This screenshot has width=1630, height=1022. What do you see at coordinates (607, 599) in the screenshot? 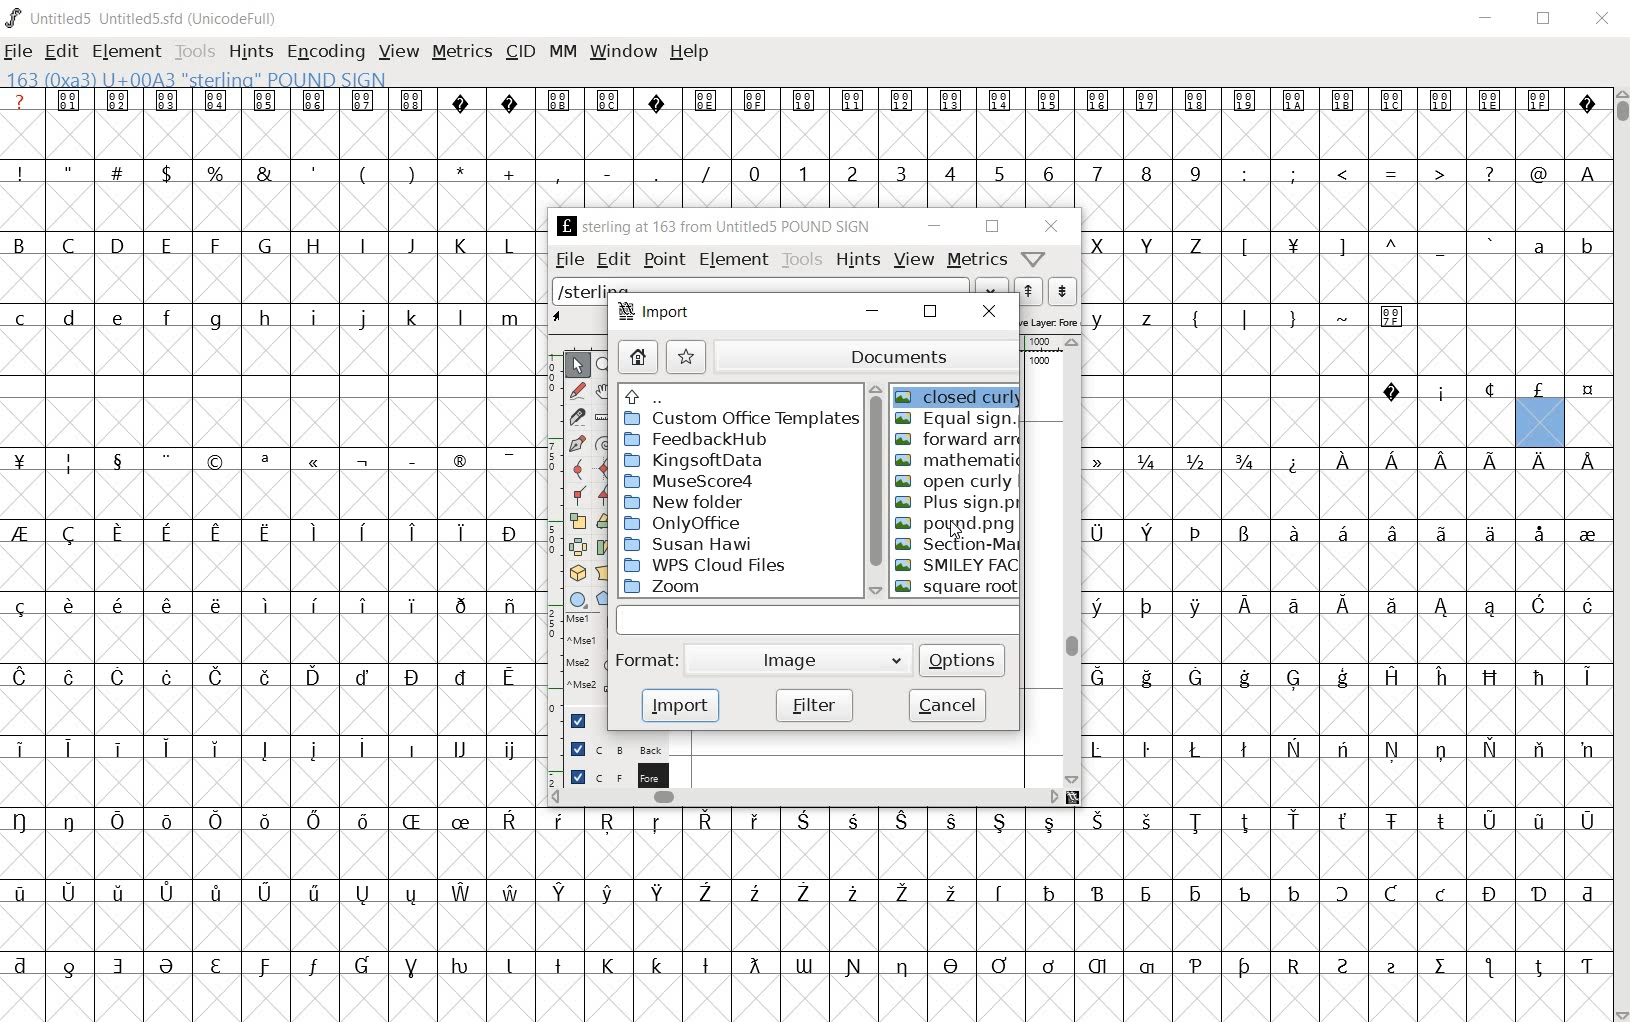
I see `Polygon/star` at bounding box center [607, 599].